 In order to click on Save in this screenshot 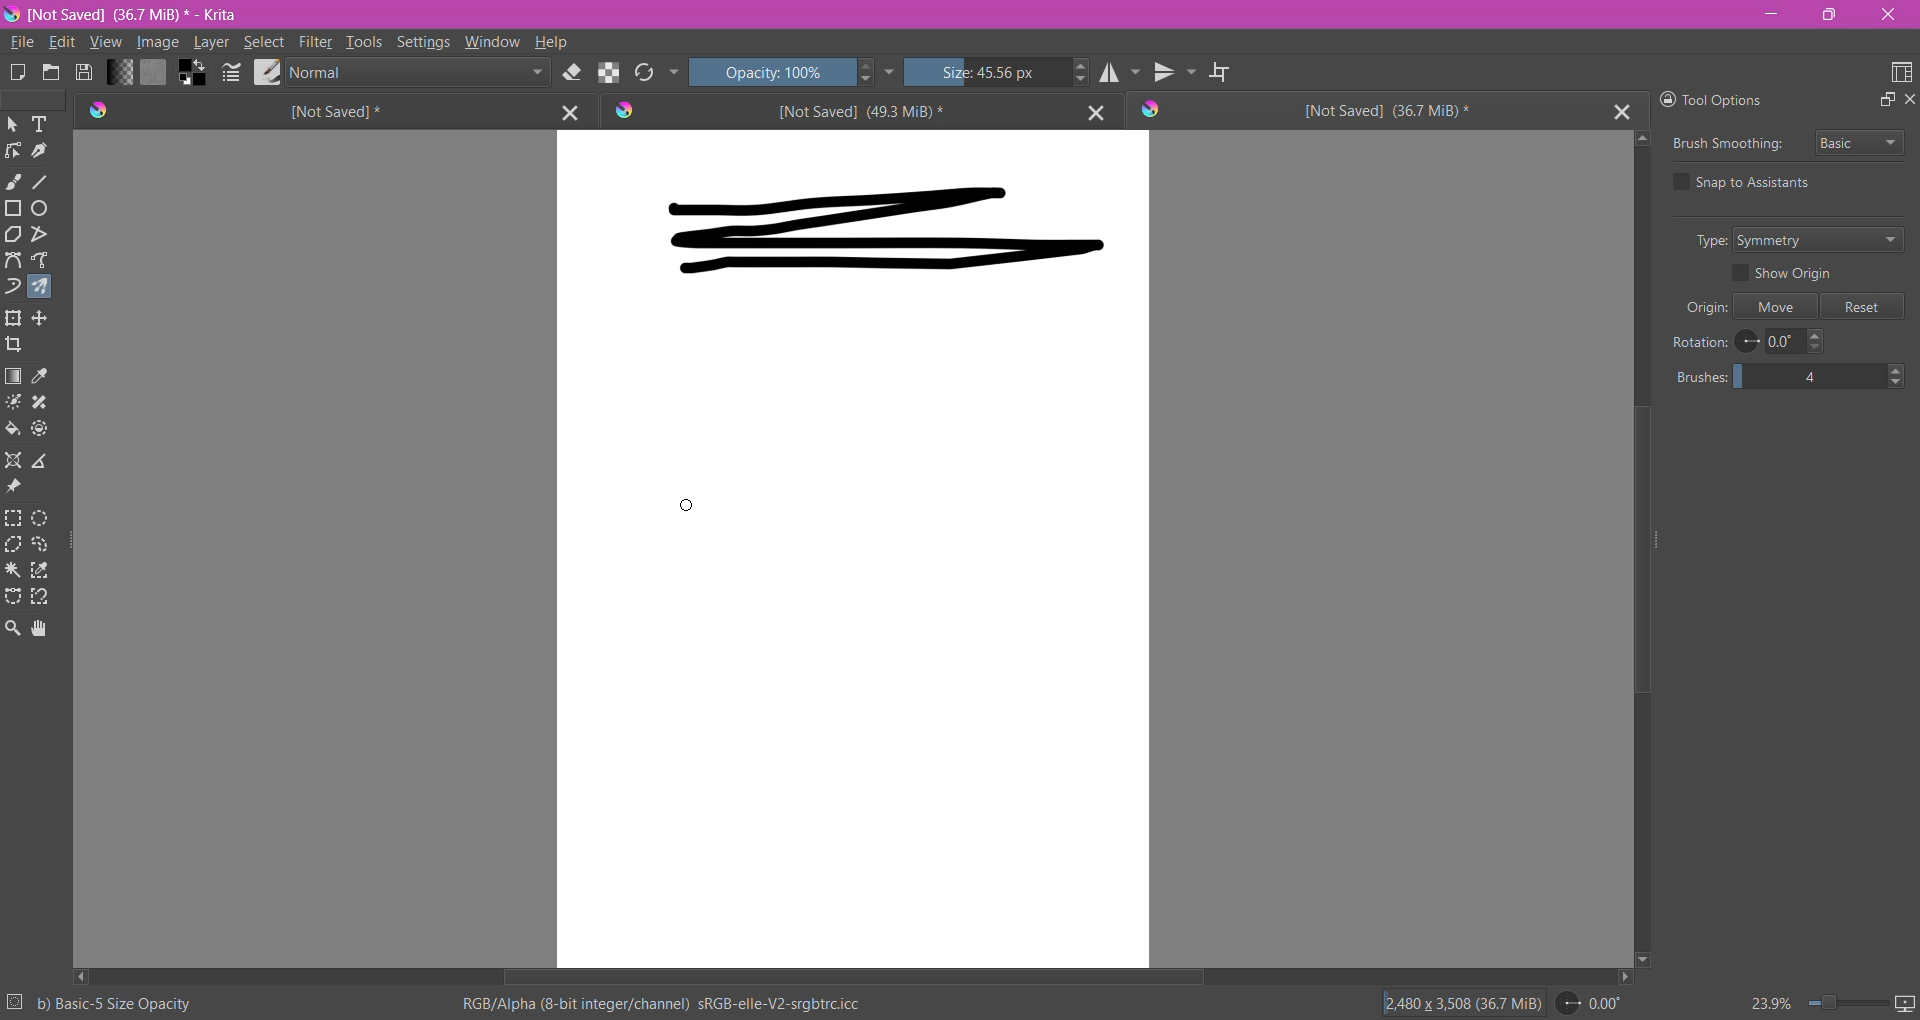, I will do `click(85, 74)`.